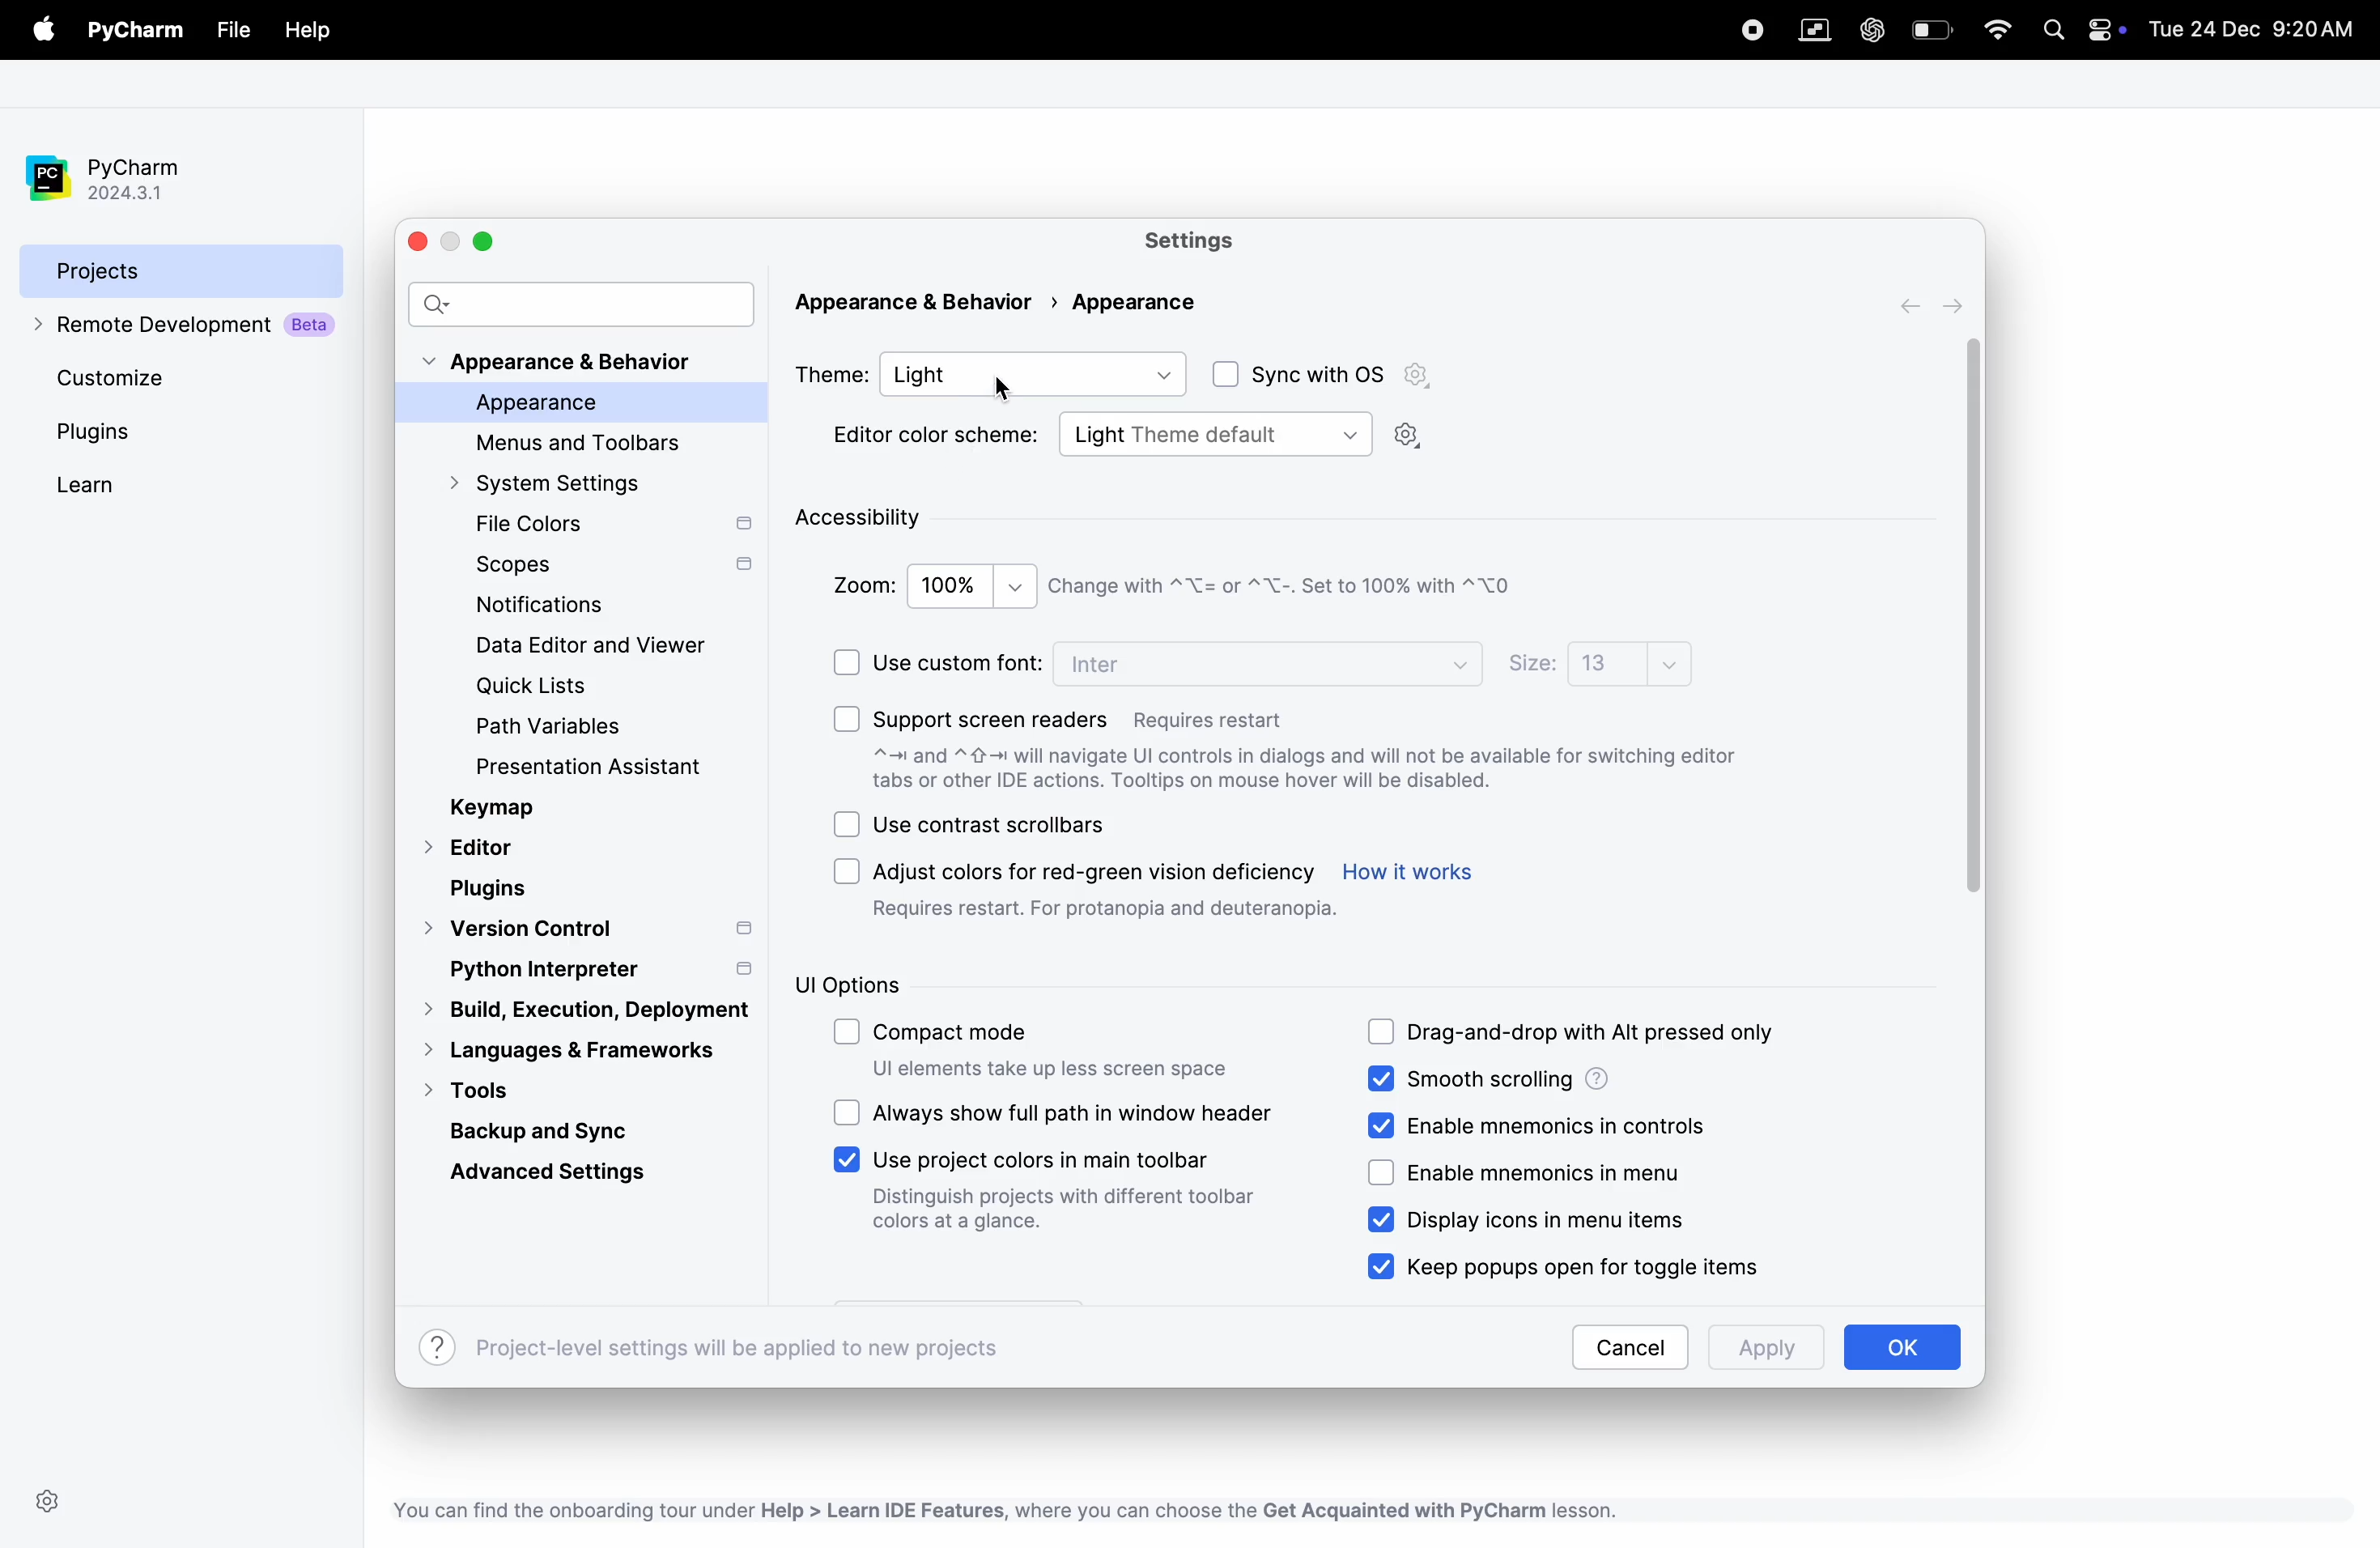  I want to click on apple widgets, so click(2110, 28).